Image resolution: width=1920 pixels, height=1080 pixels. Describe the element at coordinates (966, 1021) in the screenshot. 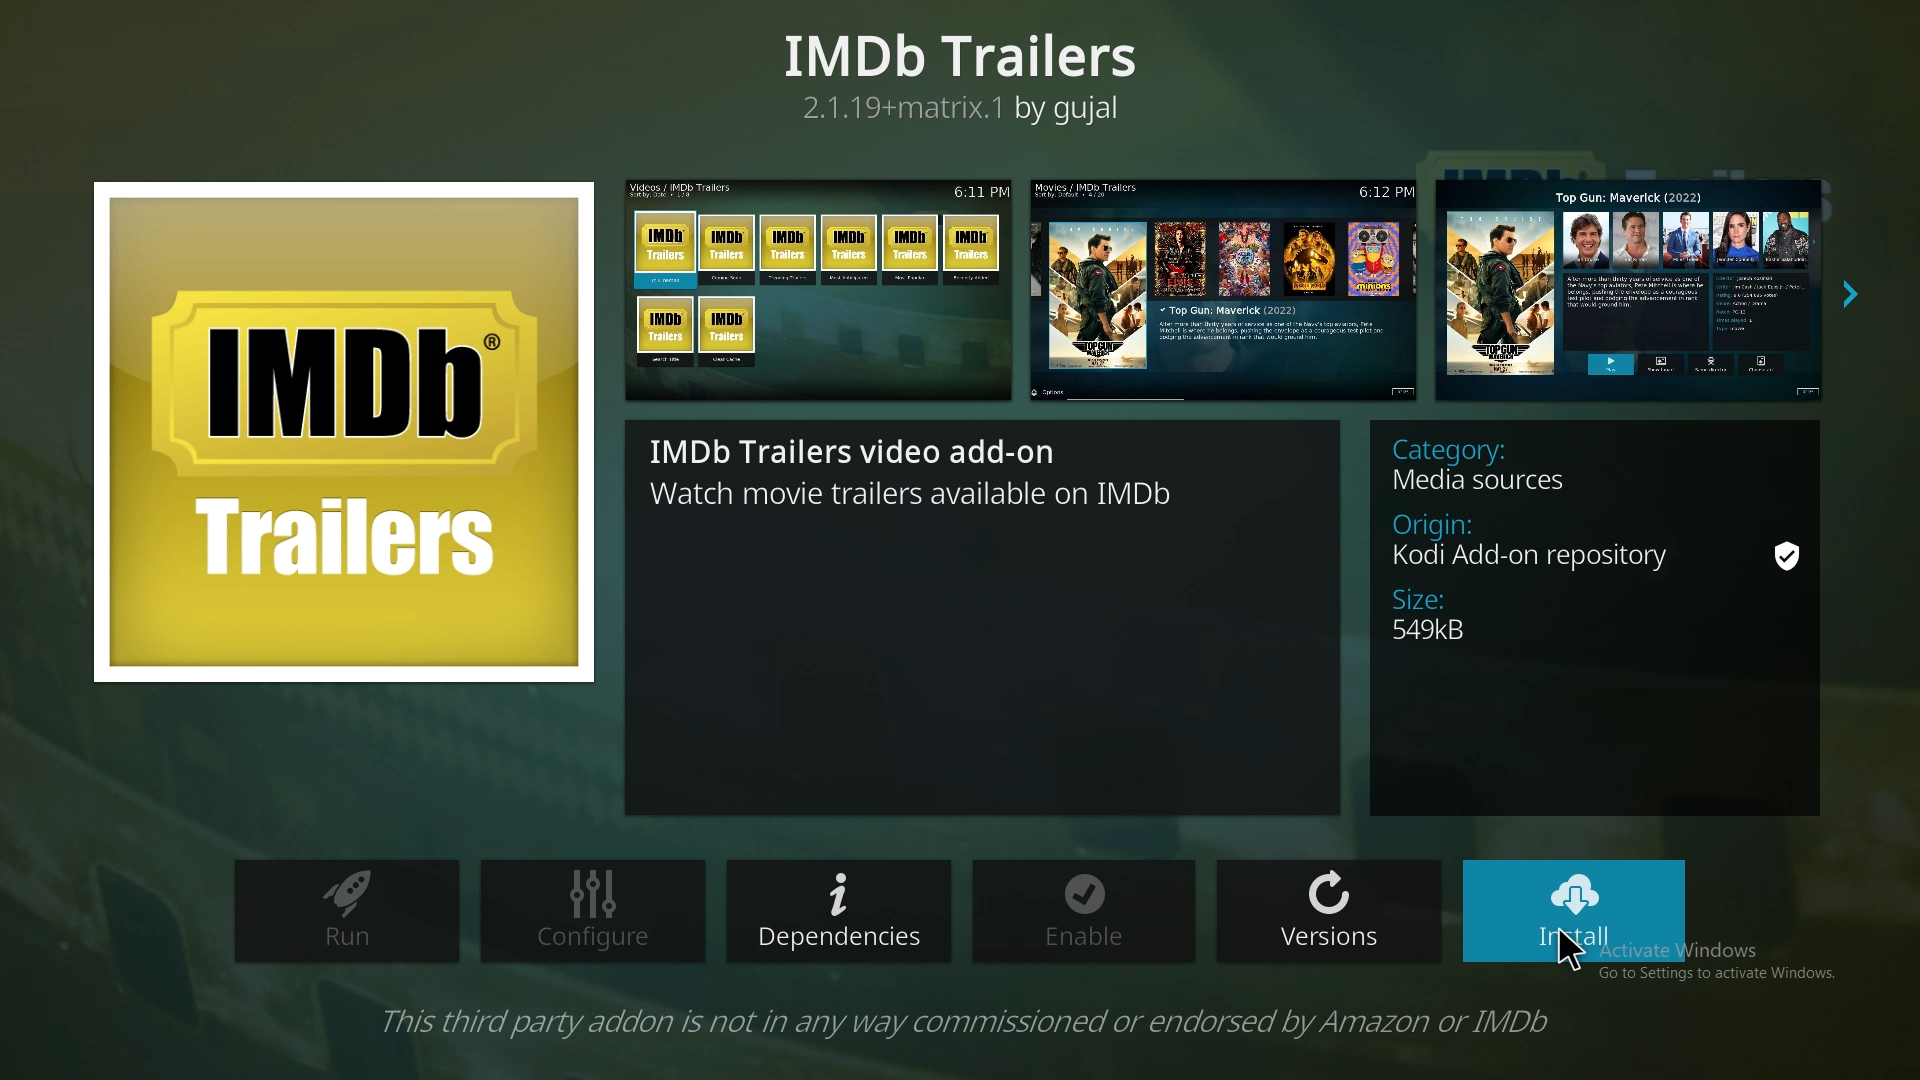

I see `info` at that location.